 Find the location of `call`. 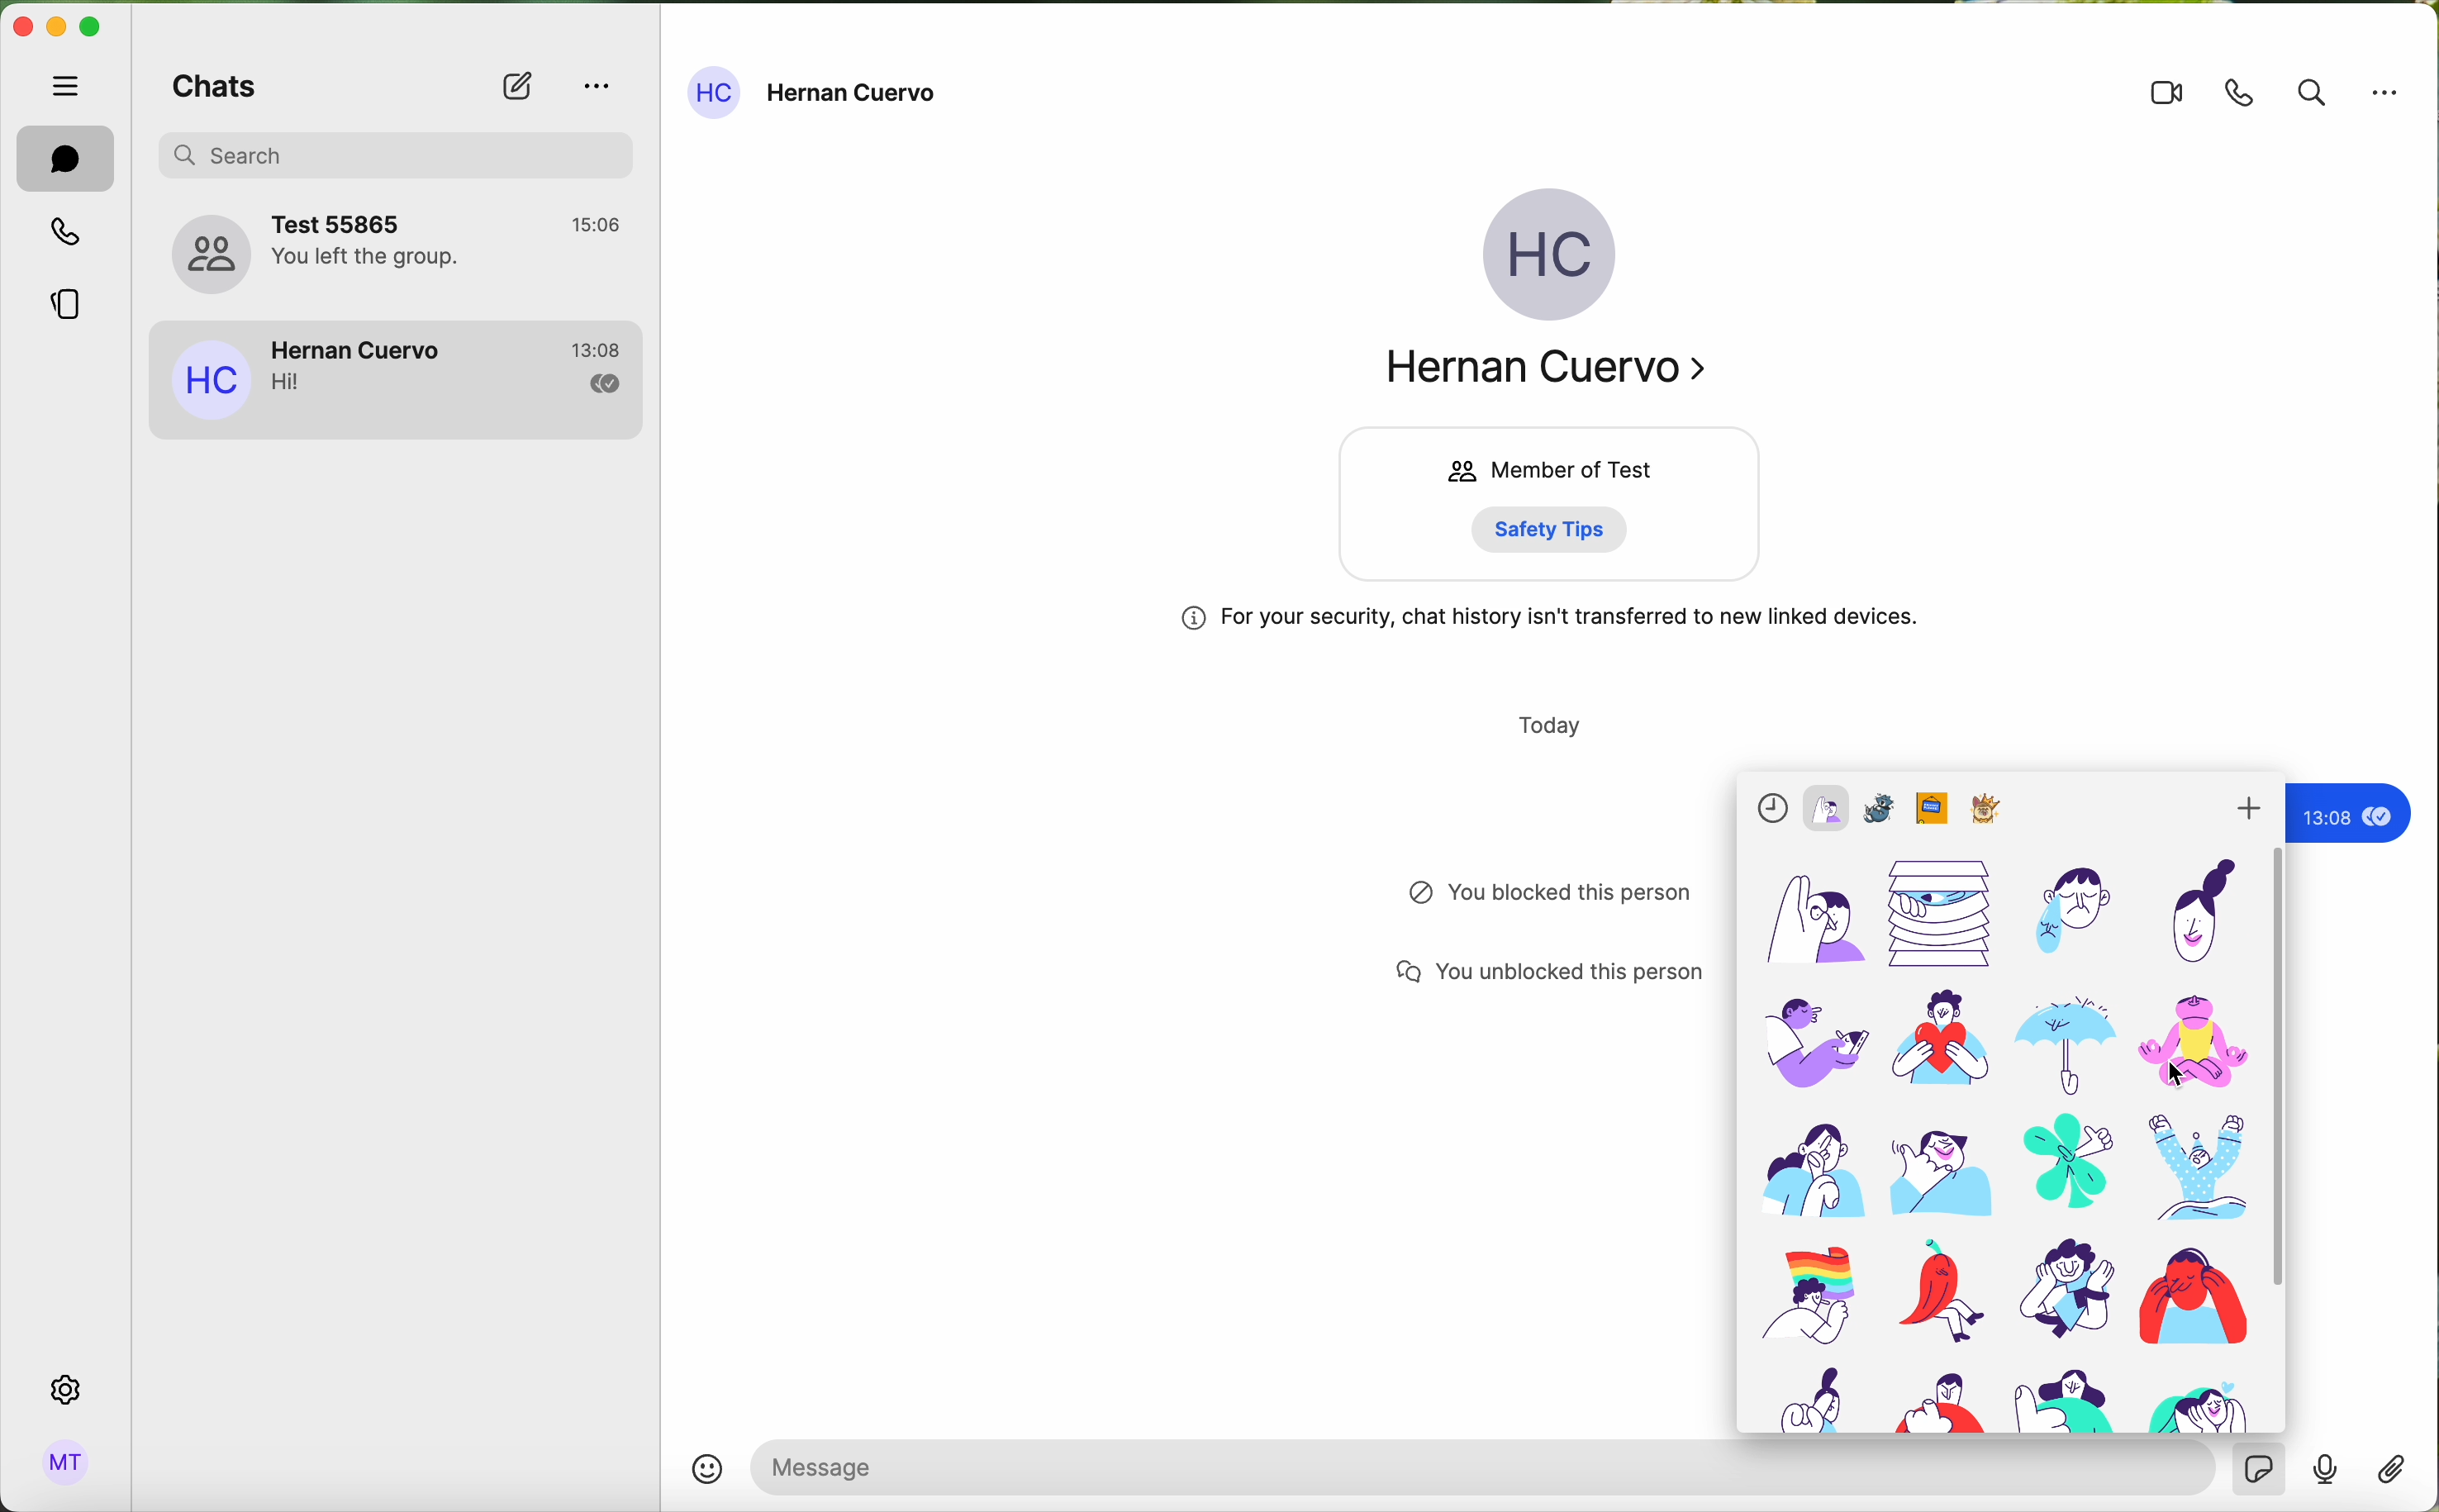

call is located at coordinates (2242, 92).